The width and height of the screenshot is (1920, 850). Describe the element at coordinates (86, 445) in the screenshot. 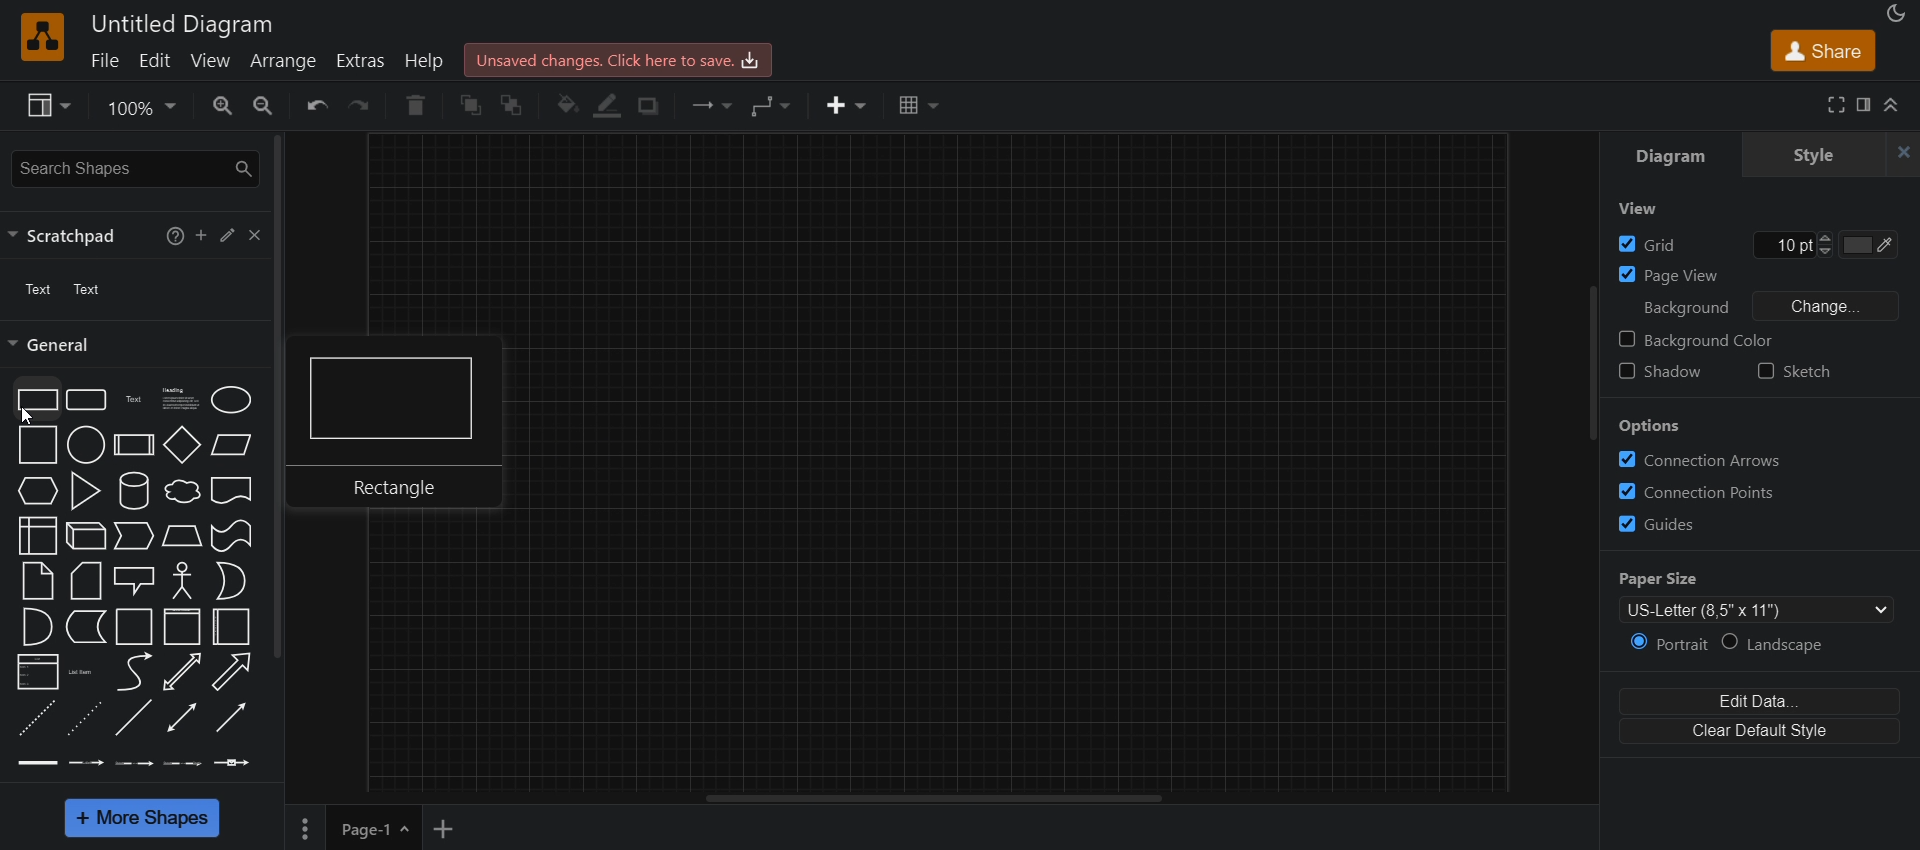

I see `circle` at that location.